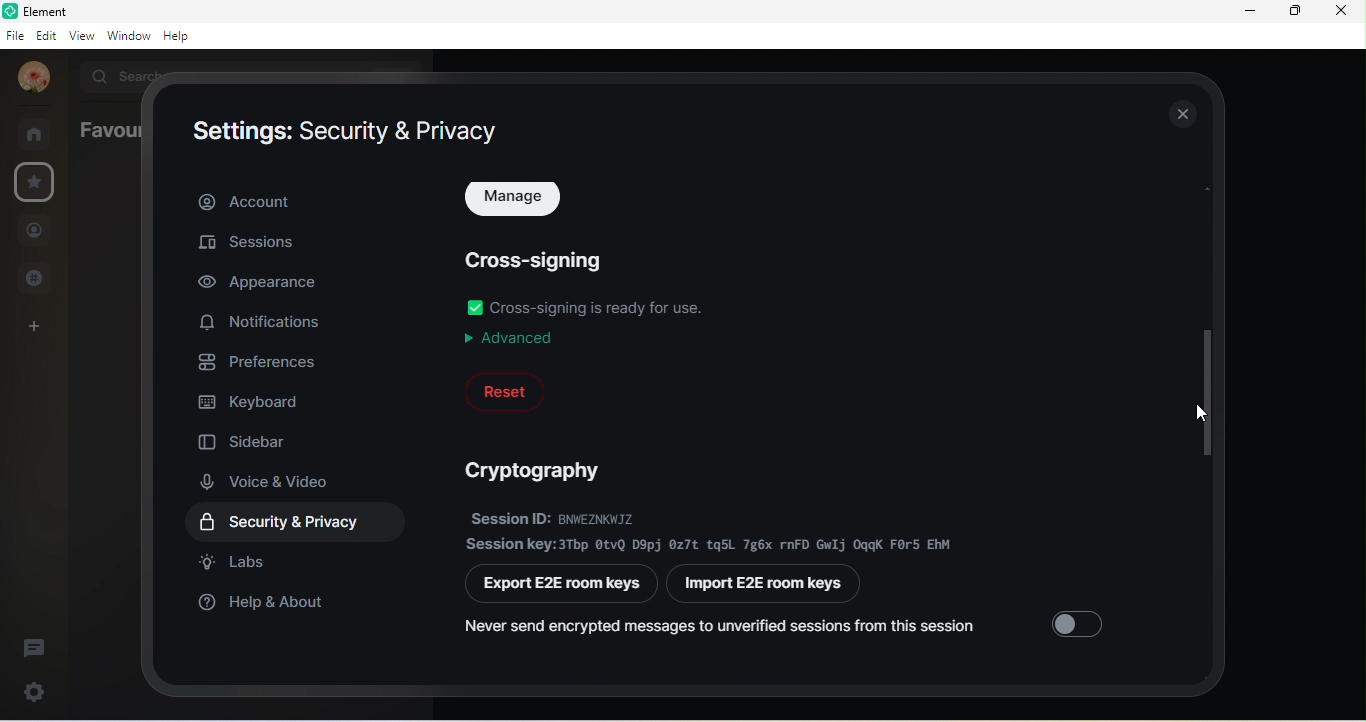 The image size is (1366, 722). What do you see at coordinates (14, 36) in the screenshot?
I see `file` at bounding box center [14, 36].